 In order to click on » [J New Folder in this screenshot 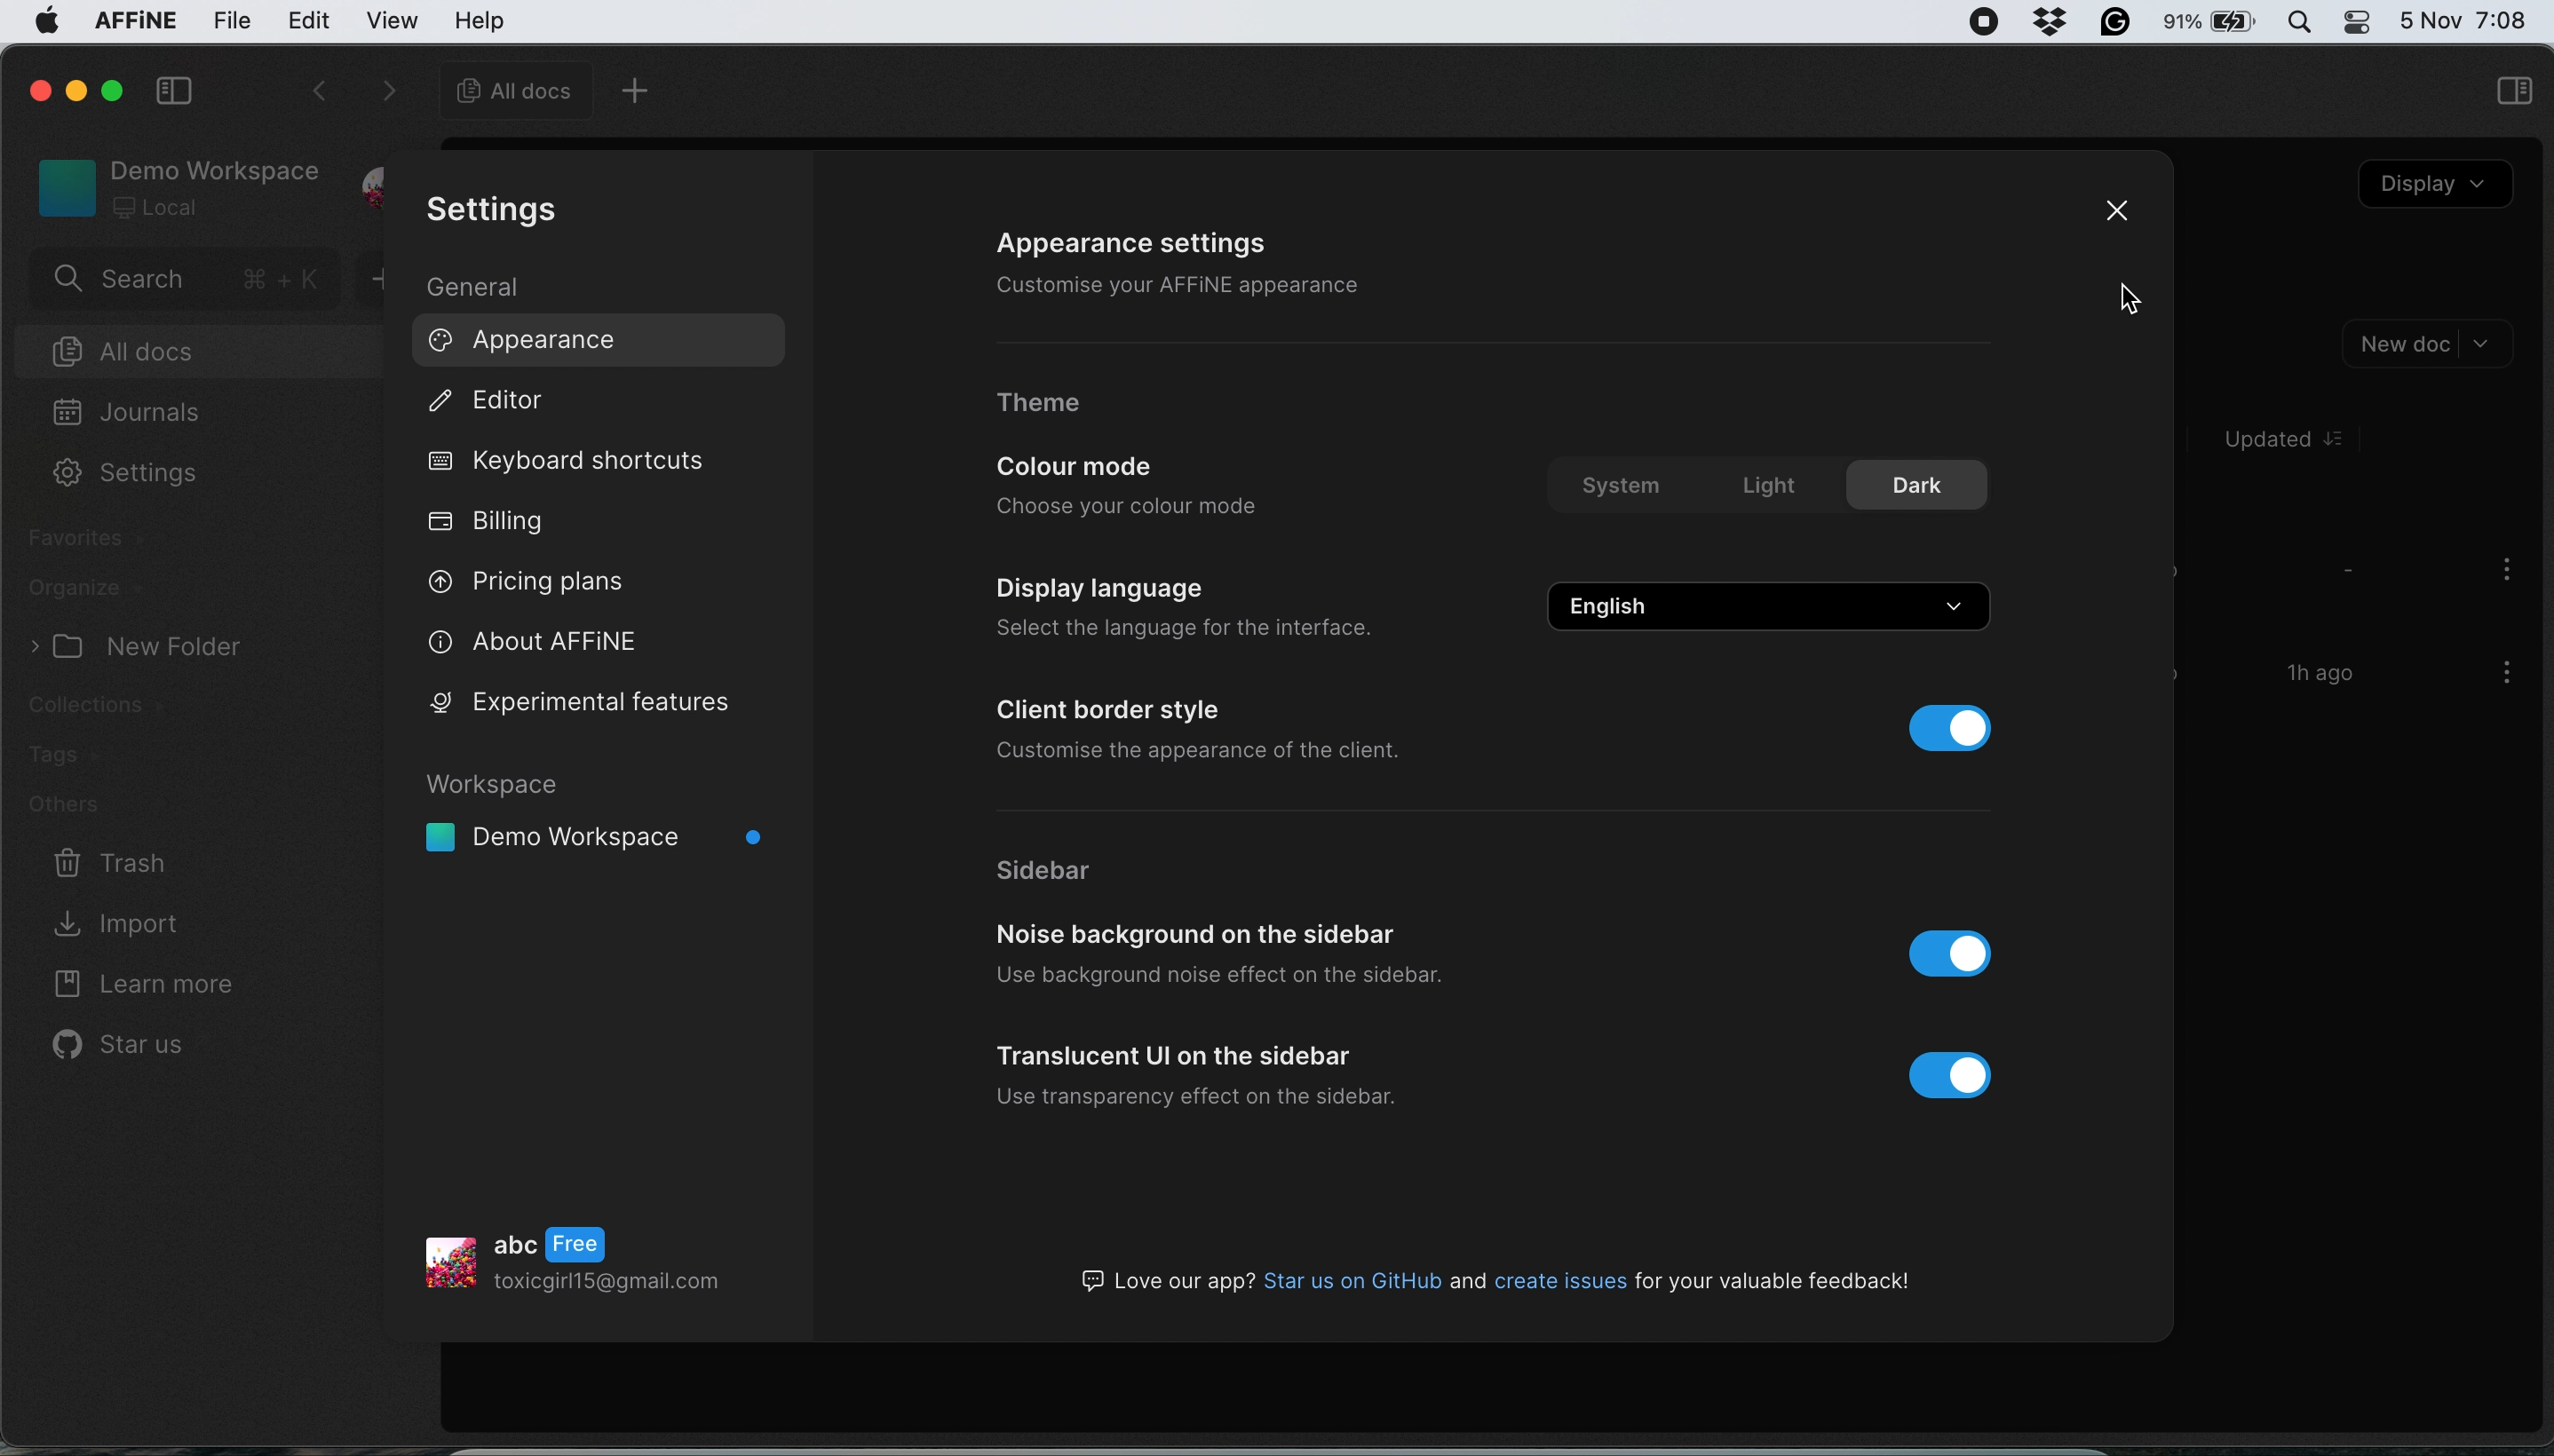, I will do `click(135, 644)`.